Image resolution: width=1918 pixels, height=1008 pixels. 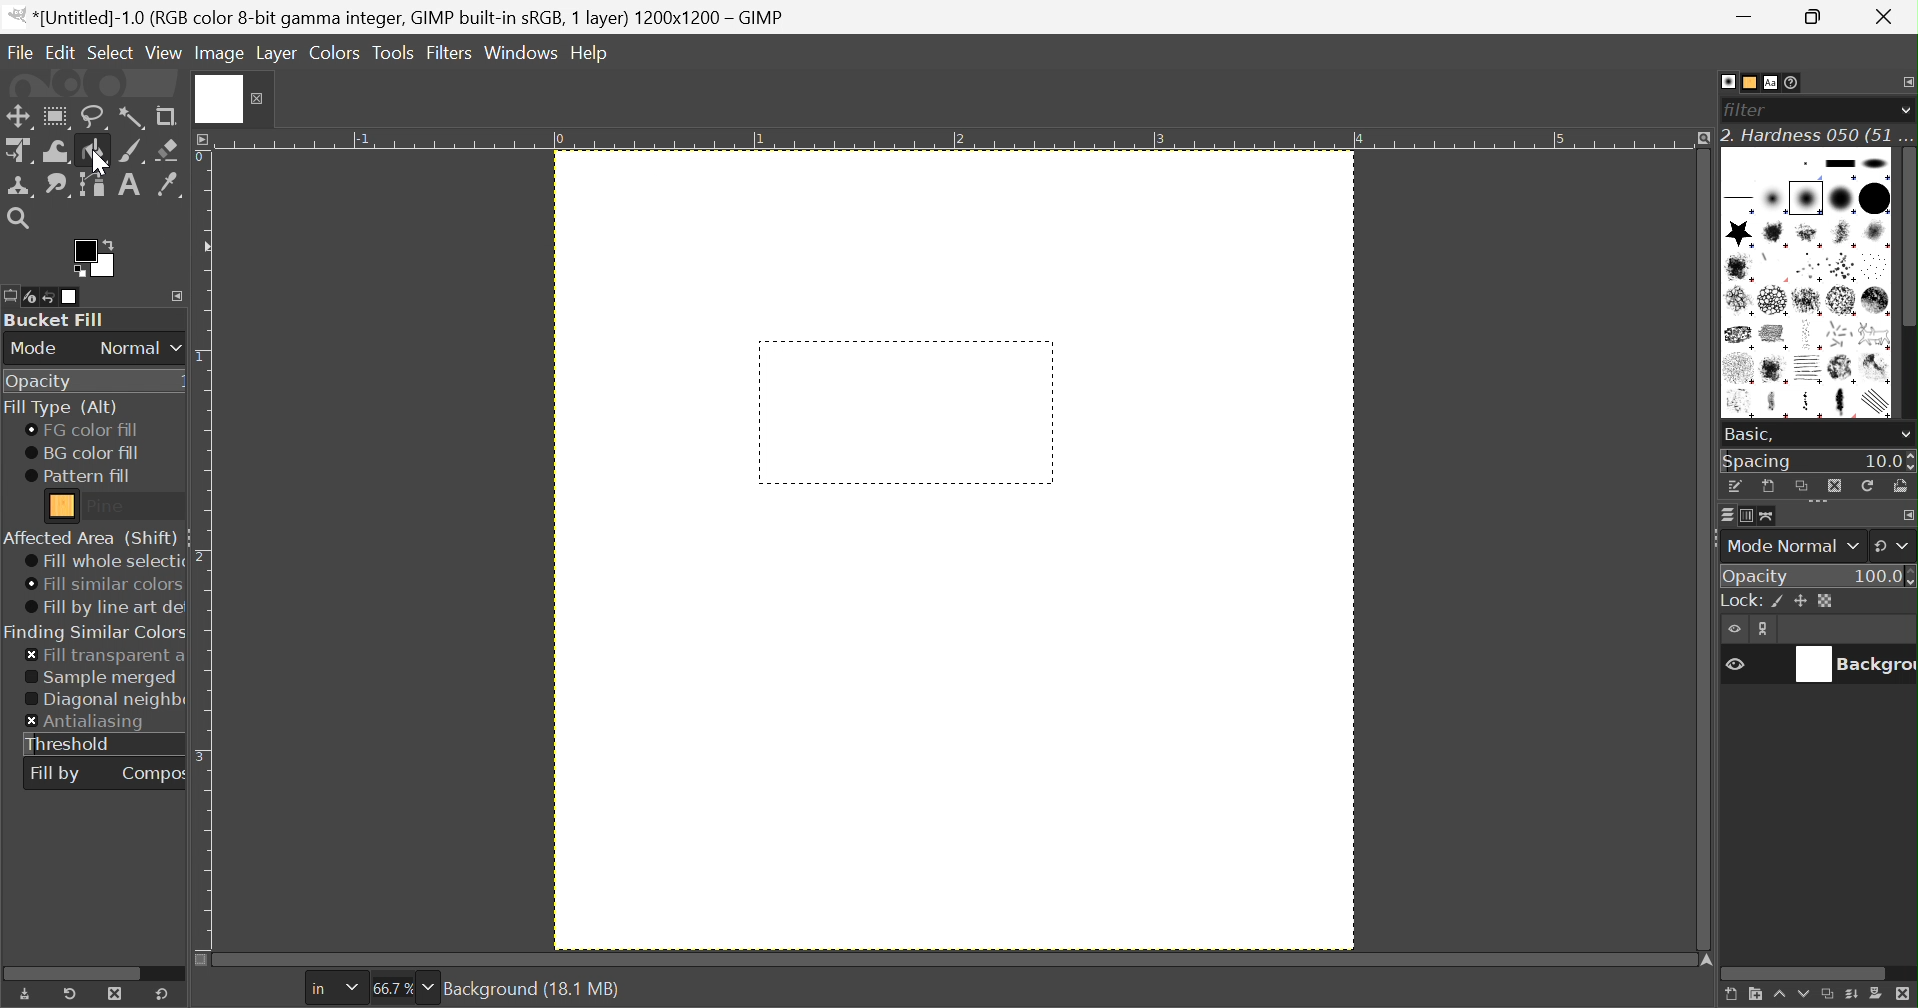 What do you see at coordinates (103, 562) in the screenshot?
I see `Fill whole selection` at bounding box center [103, 562].